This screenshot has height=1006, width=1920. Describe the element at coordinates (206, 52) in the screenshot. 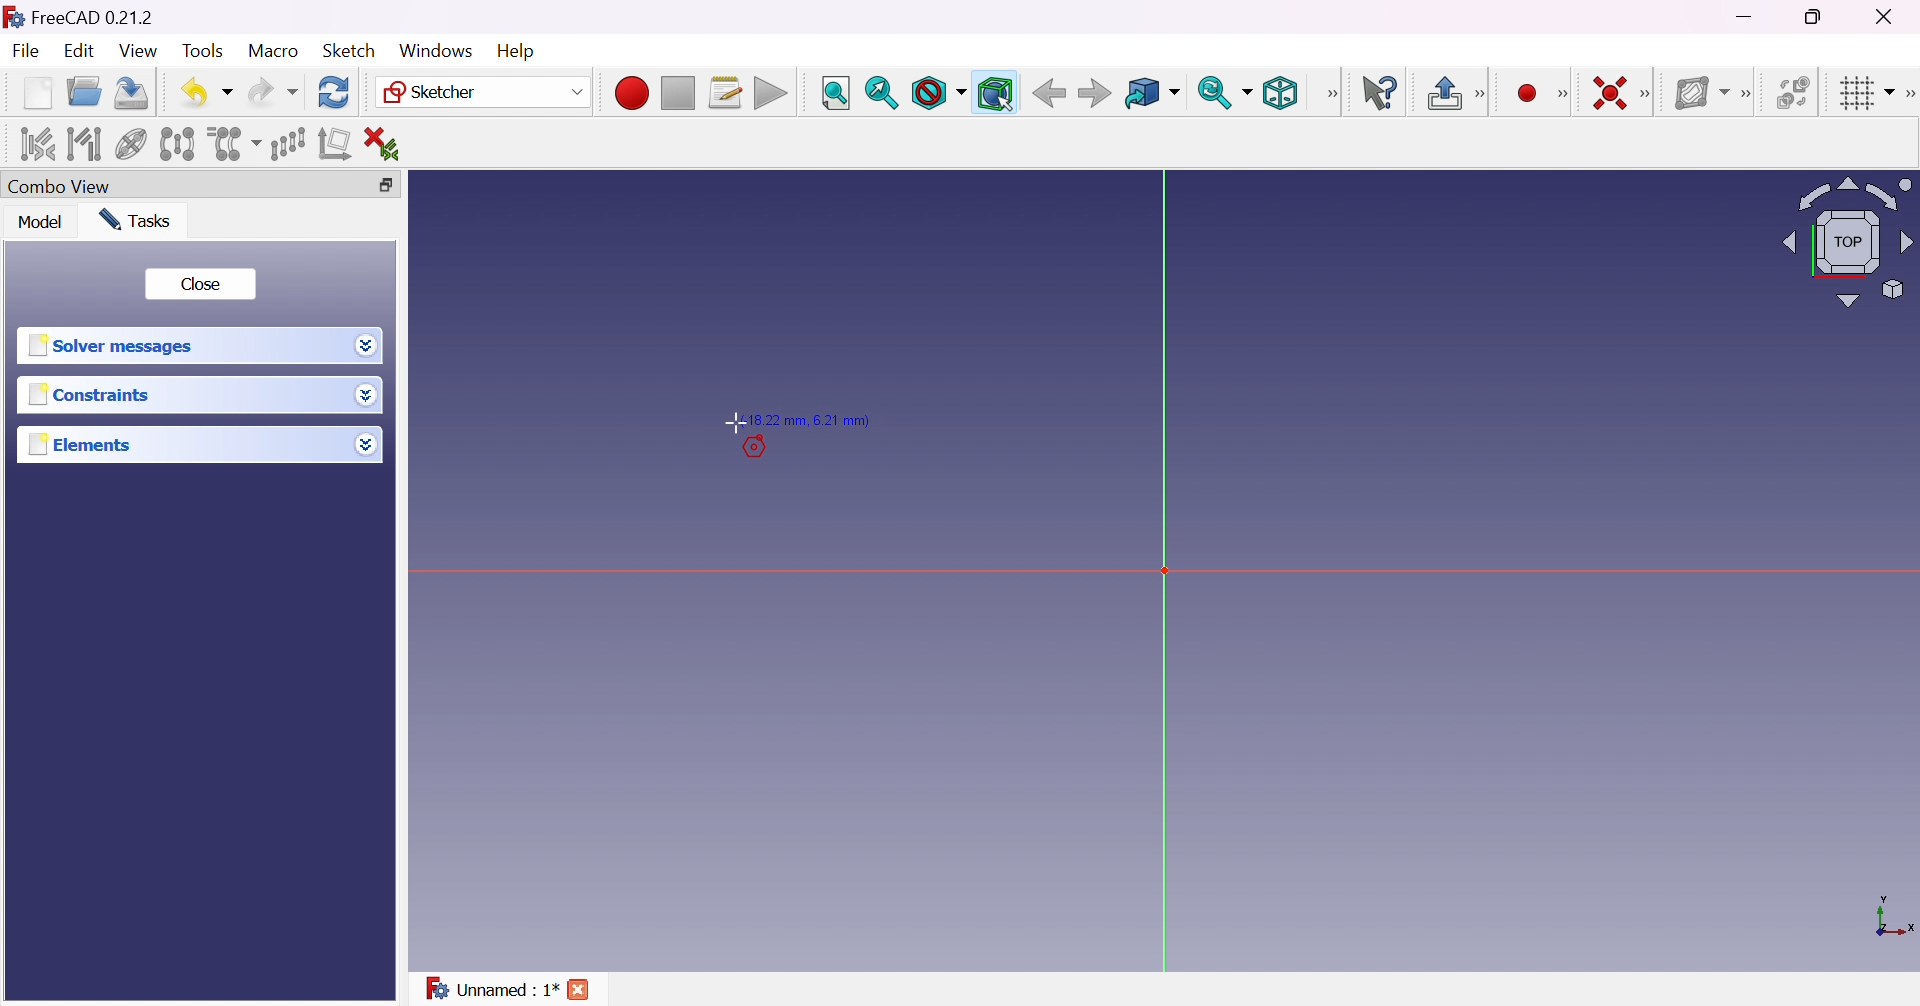

I see `Tools` at that location.